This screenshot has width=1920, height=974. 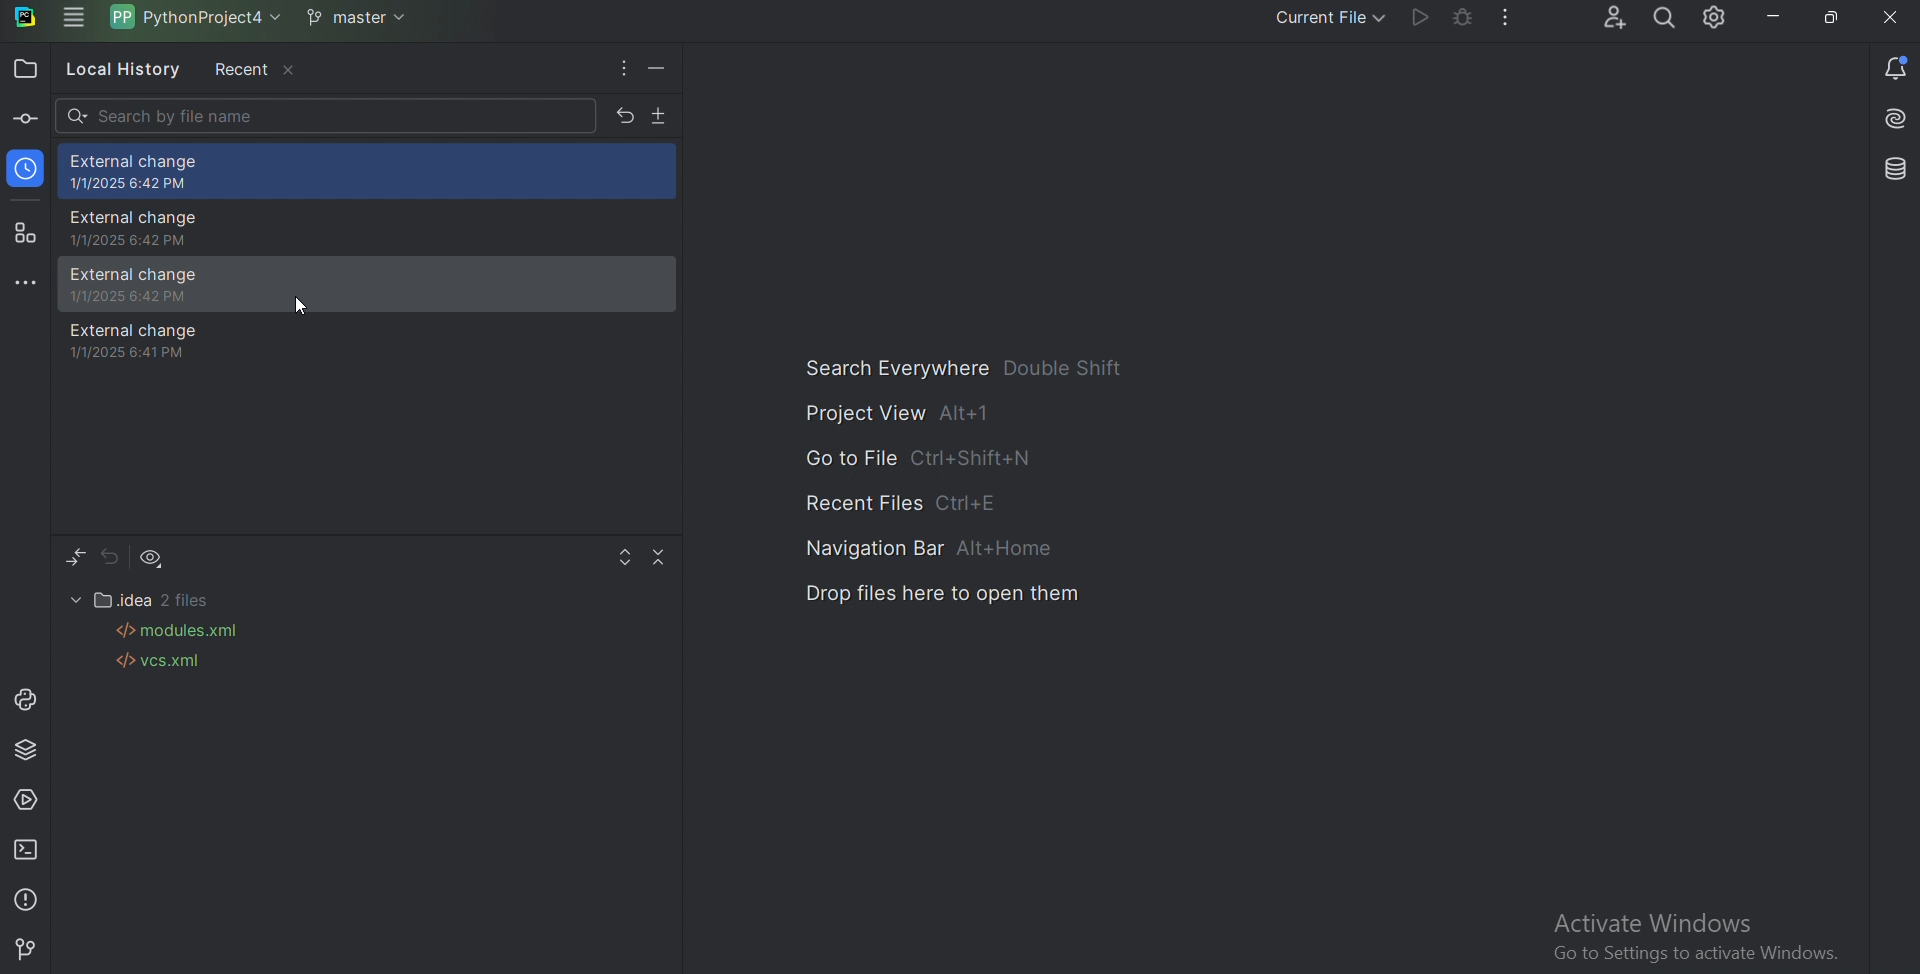 What do you see at coordinates (29, 168) in the screenshot?
I see `Local history` at bounding box center [29, 168].